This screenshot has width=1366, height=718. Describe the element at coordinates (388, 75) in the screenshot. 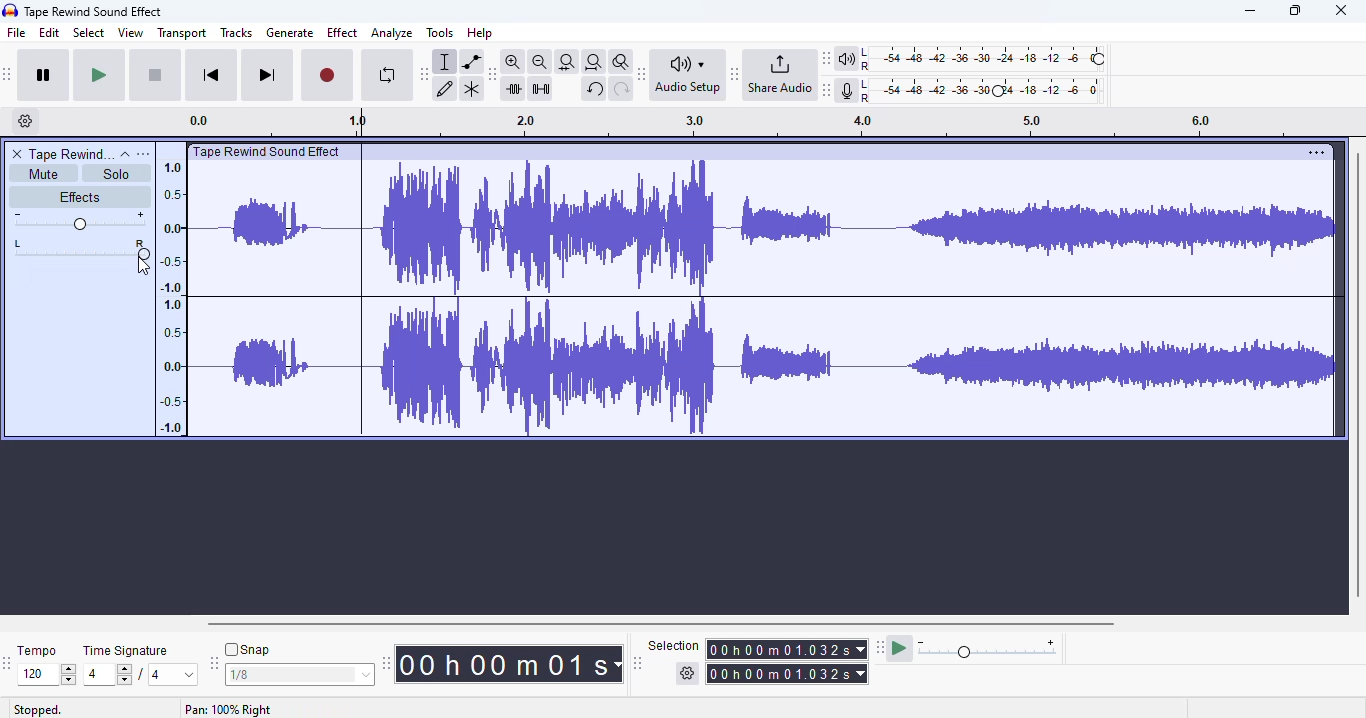

I see `enable looping` at that location.